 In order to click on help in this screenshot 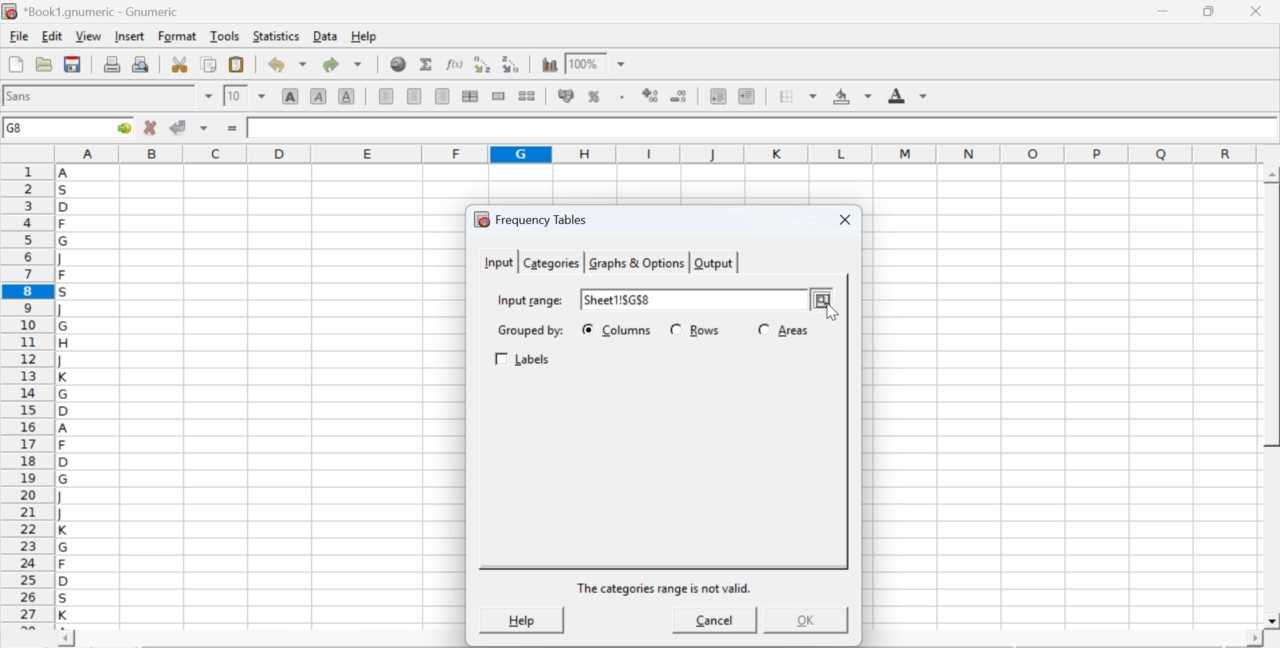, I will do `click(366, 37)`.